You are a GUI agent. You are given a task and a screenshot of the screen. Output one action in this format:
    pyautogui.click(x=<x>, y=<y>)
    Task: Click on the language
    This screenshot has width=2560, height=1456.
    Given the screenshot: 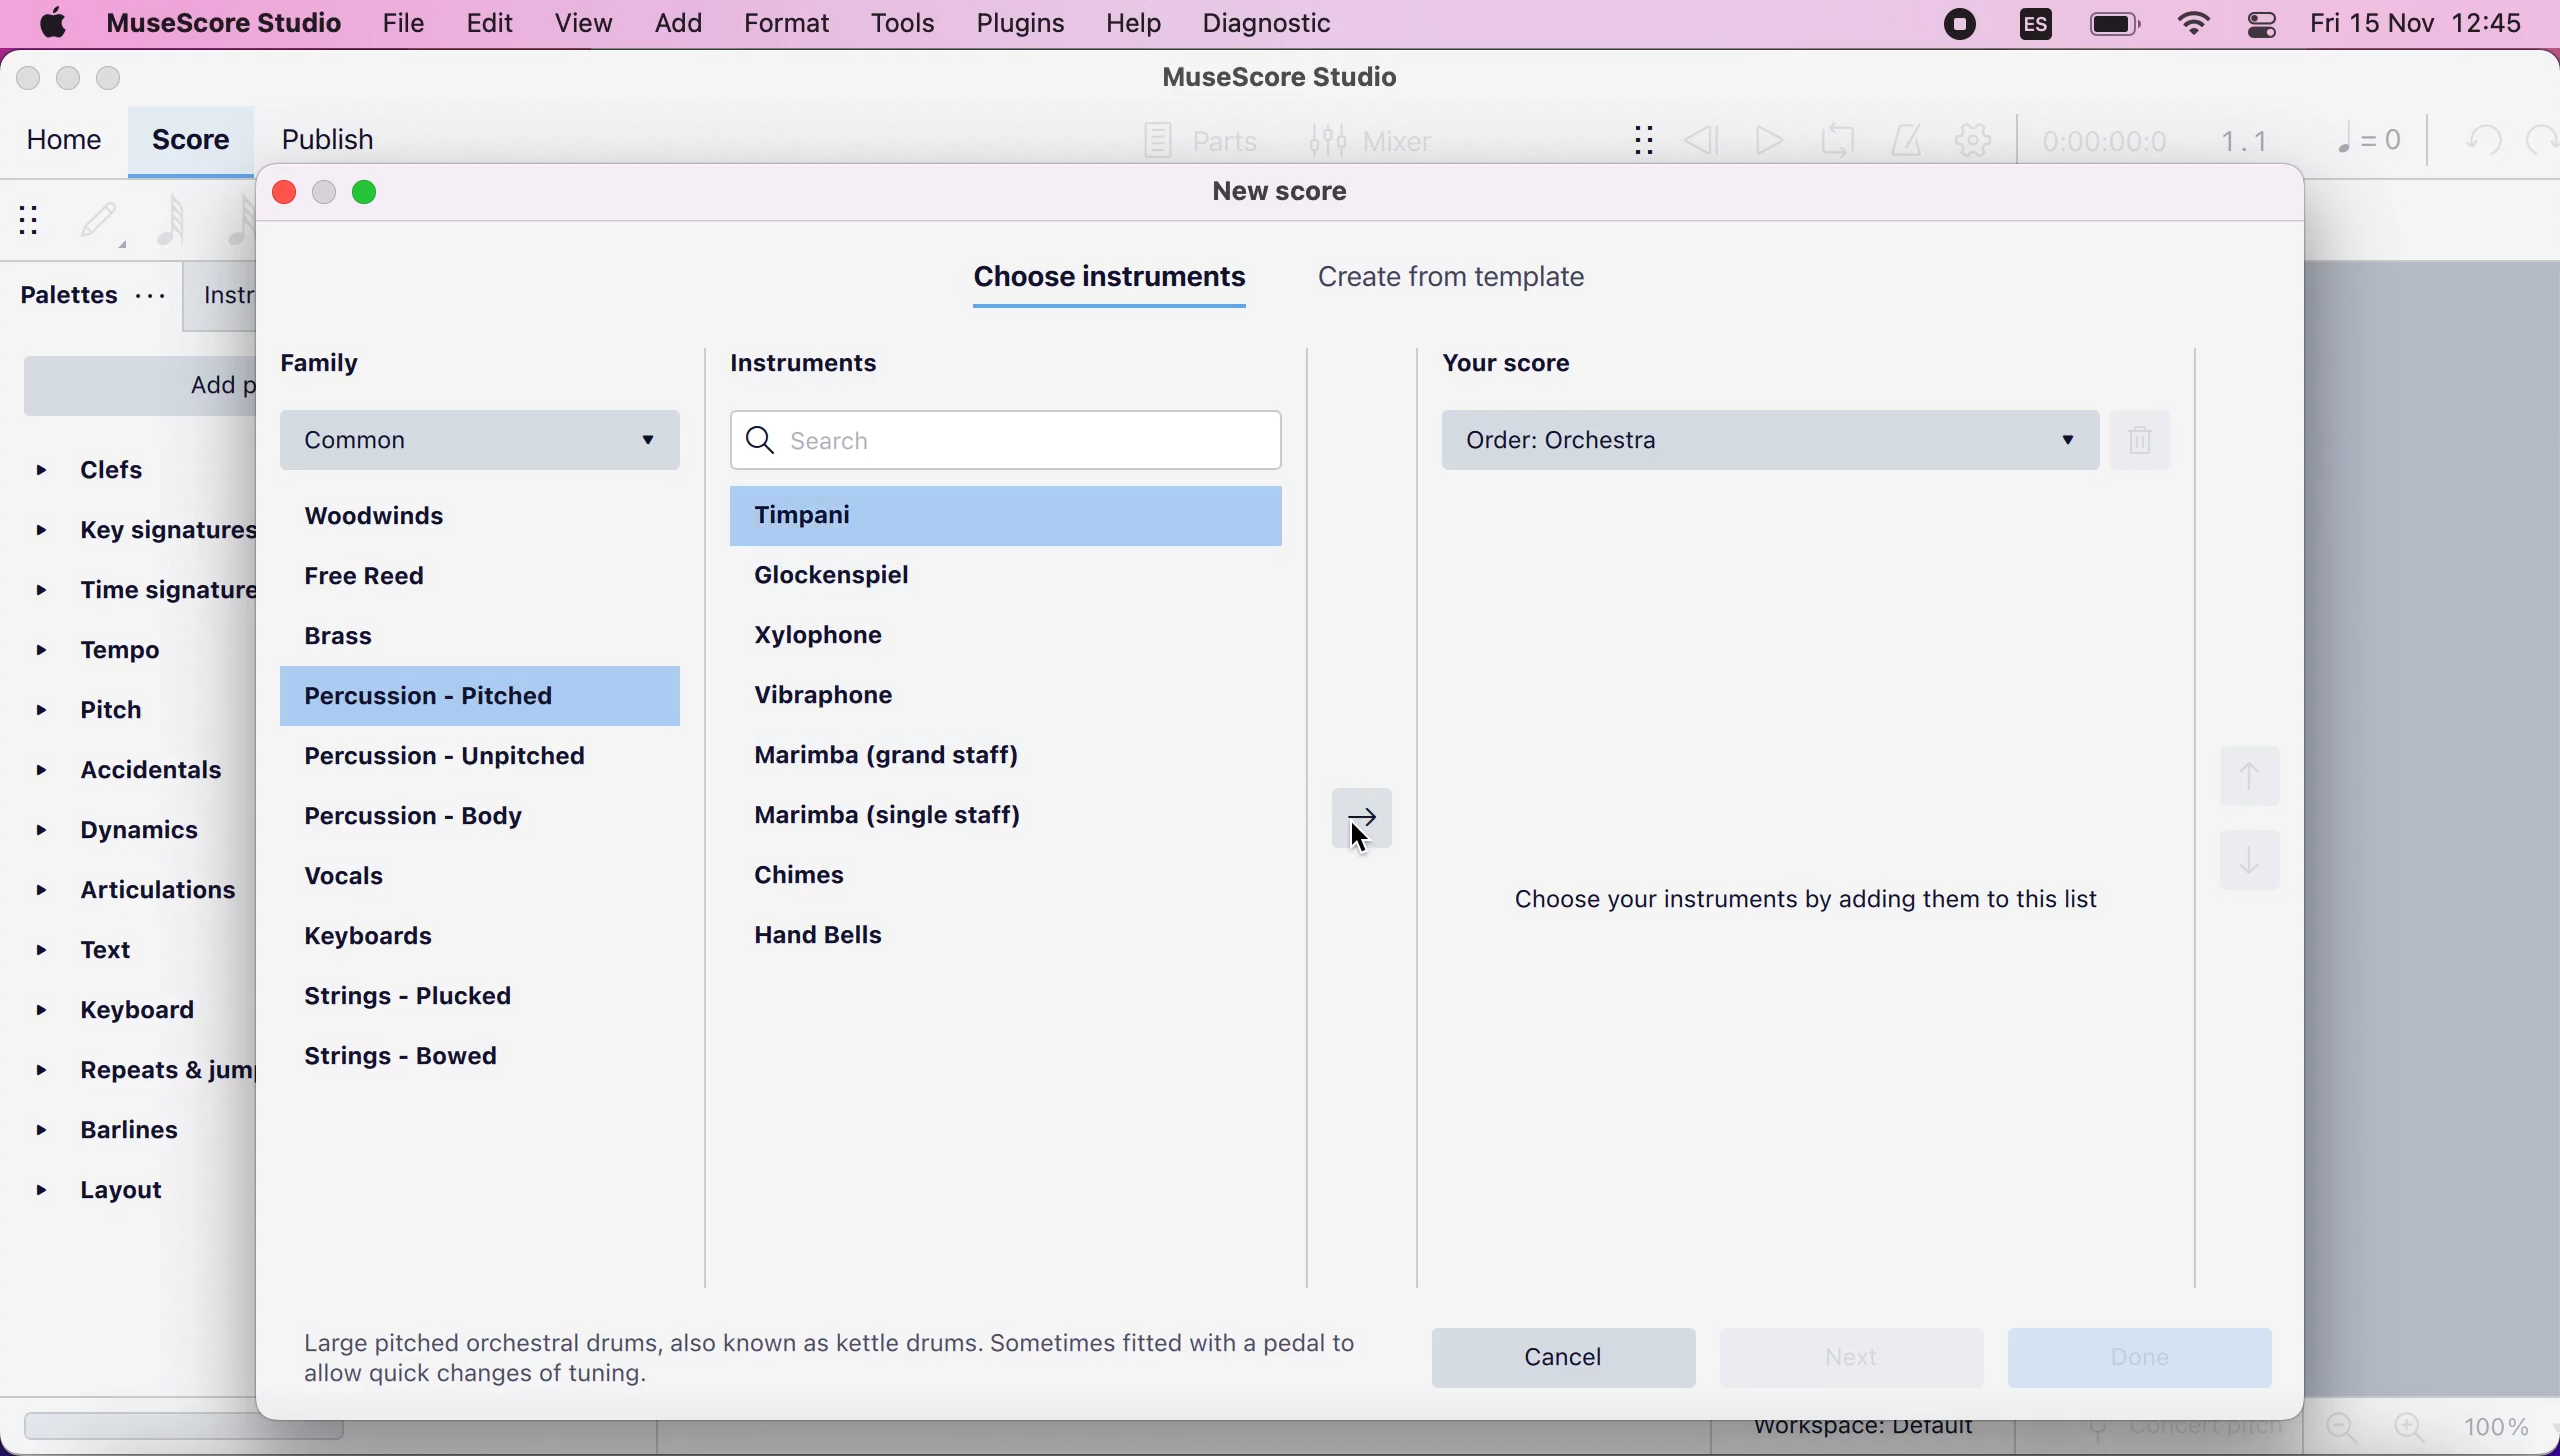 What is the action you would take?
    pyautogui.click(x=2035, y=25)
    